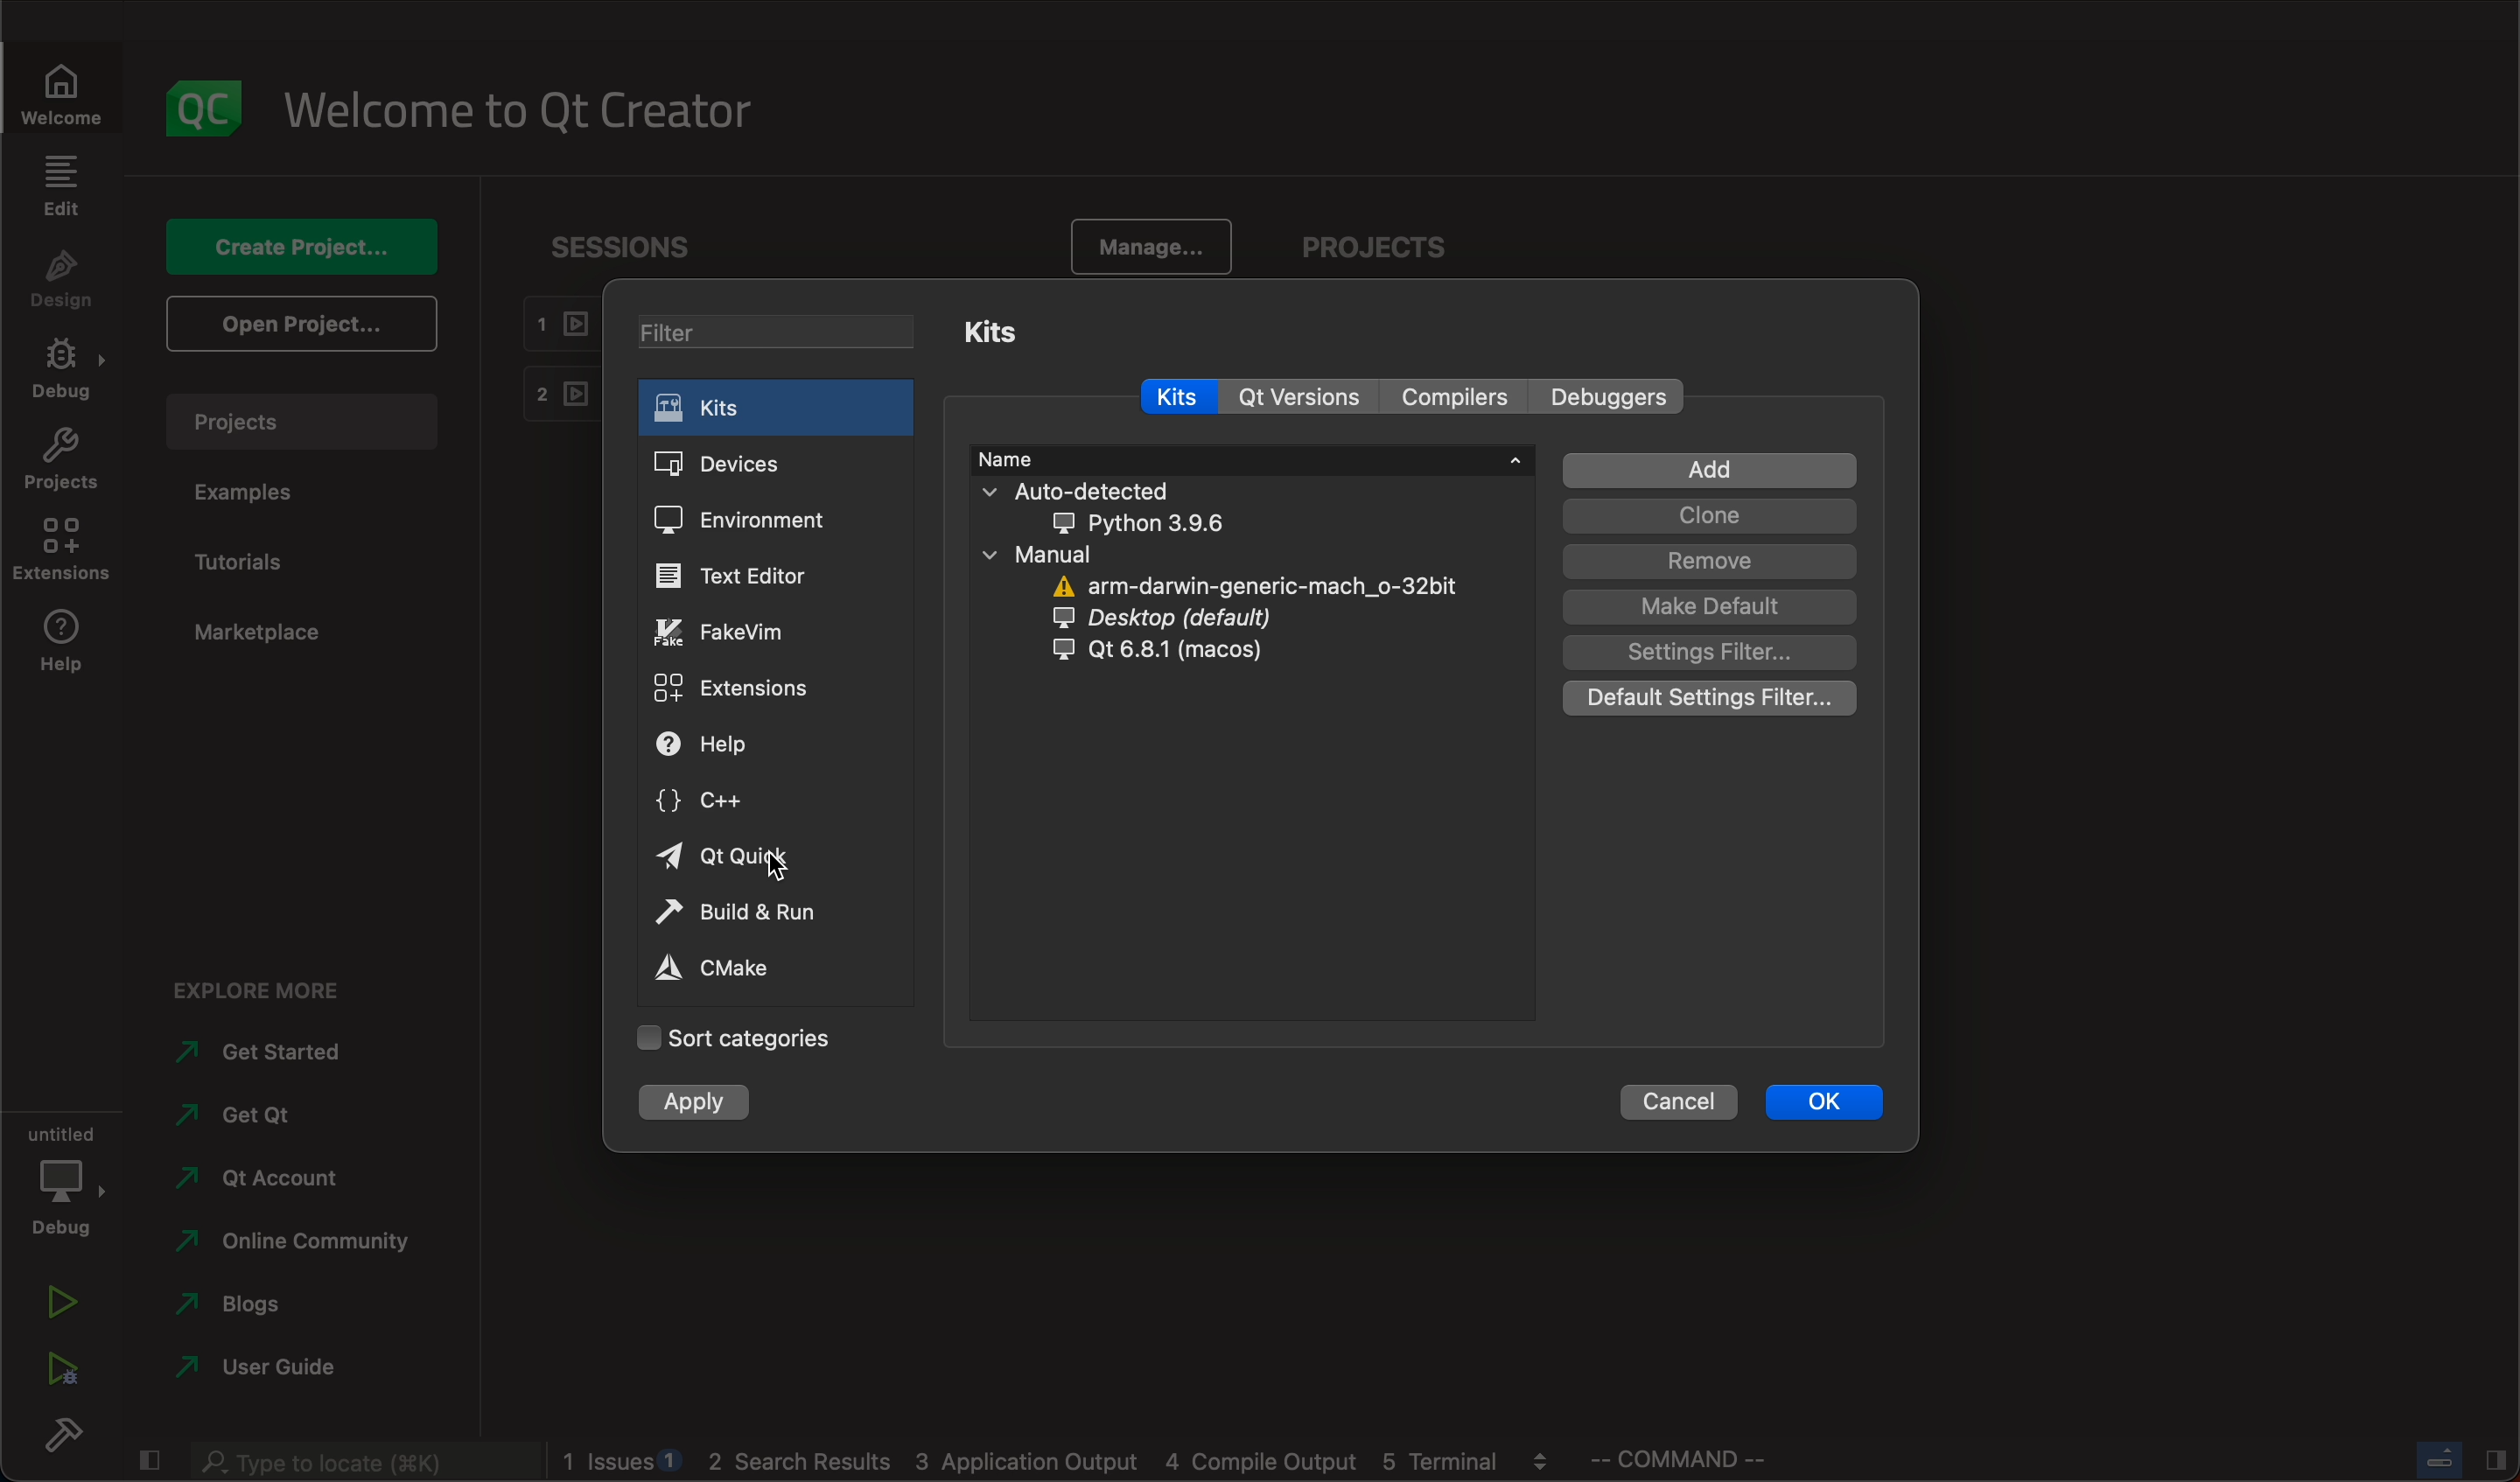  What do you see at coordinates (63, 187) in the screenshot?
I see `edit` at bounding box center [63, 187].